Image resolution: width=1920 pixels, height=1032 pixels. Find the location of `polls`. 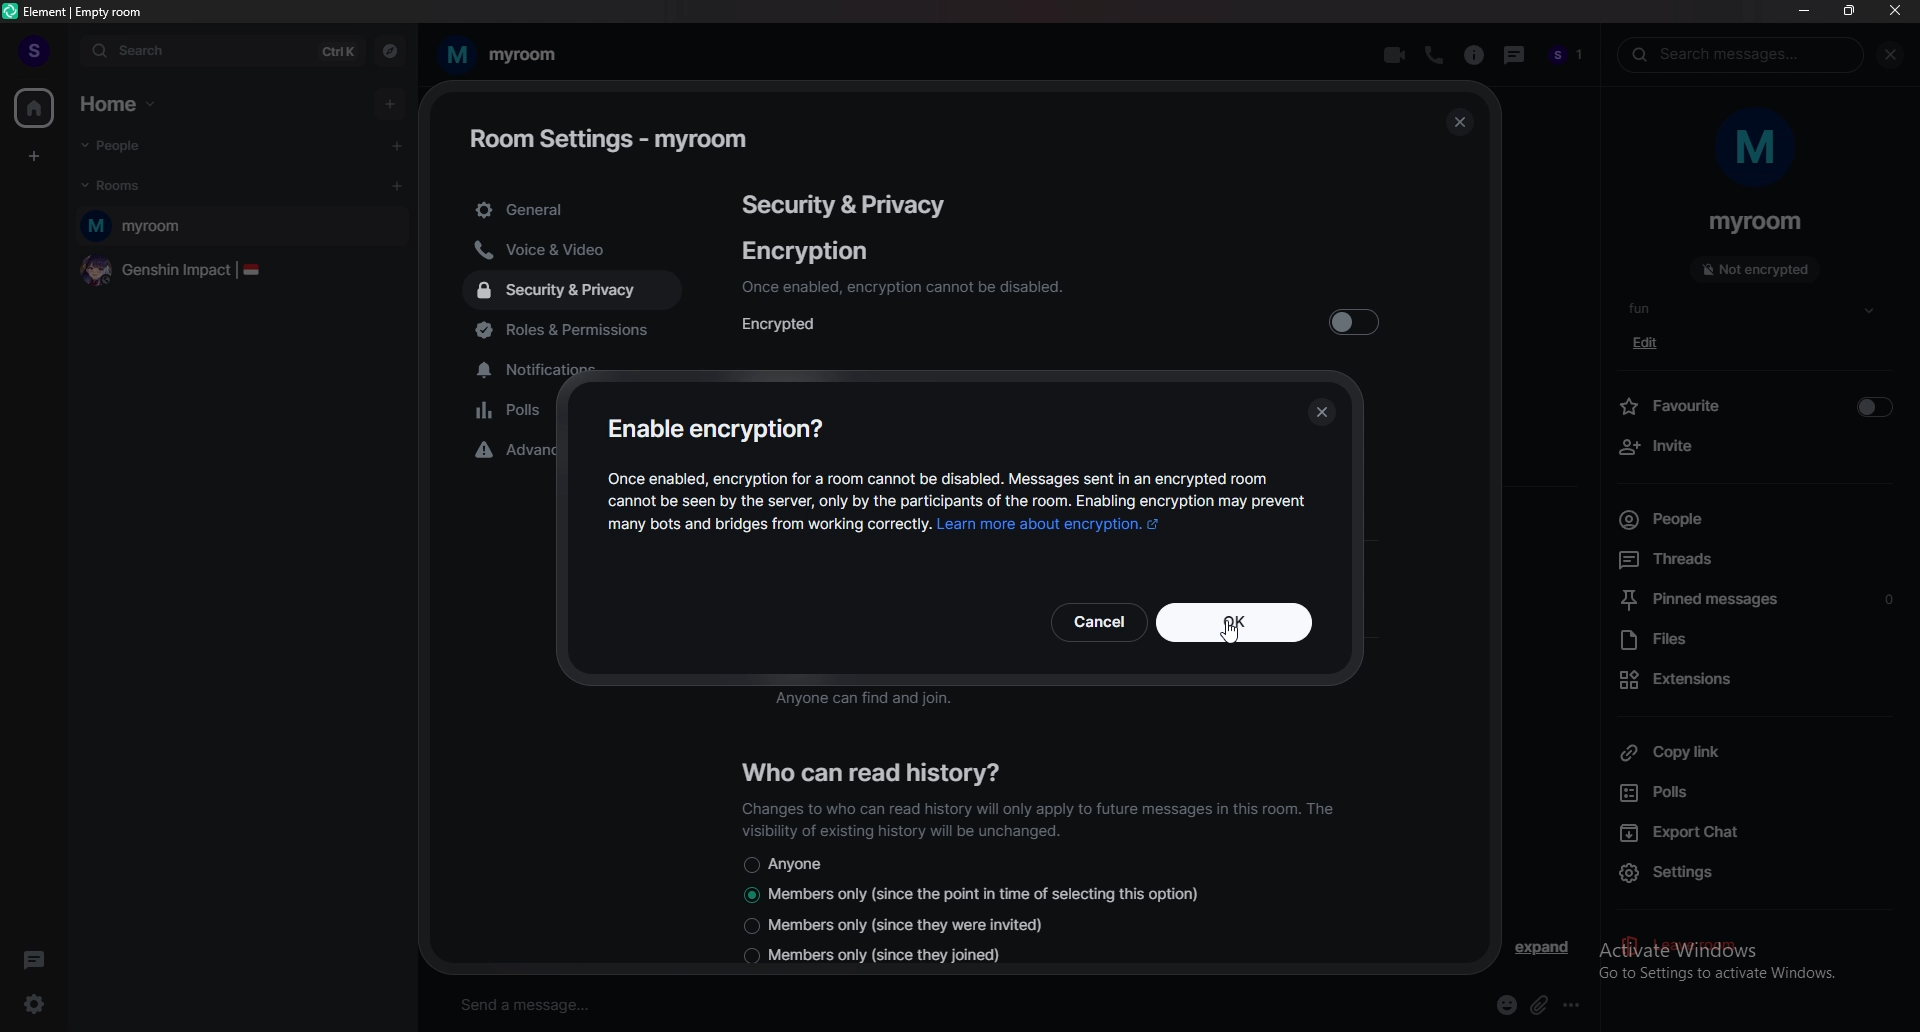

polls is located at coordinates (1756, 791).